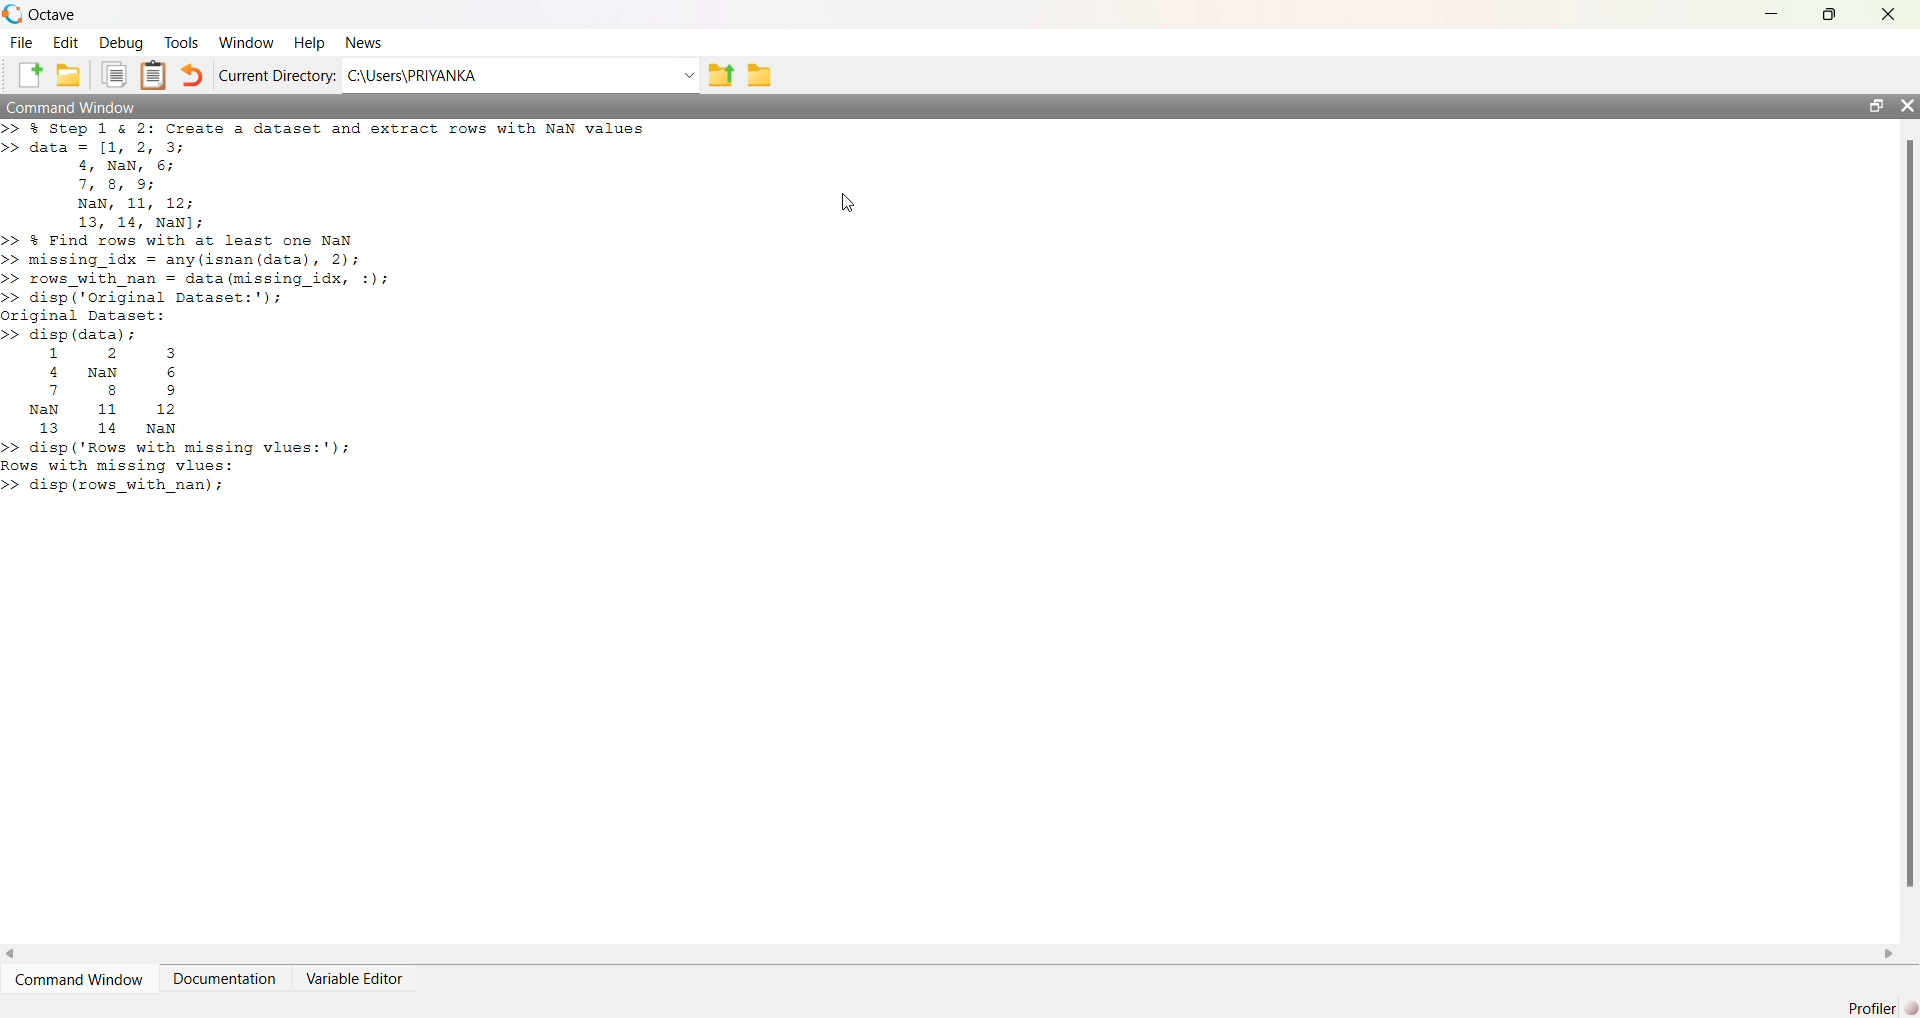  What do you see at coordinates (224, 979) in the screenshot?
I see `Documentation` at bounding box center [224, 979].